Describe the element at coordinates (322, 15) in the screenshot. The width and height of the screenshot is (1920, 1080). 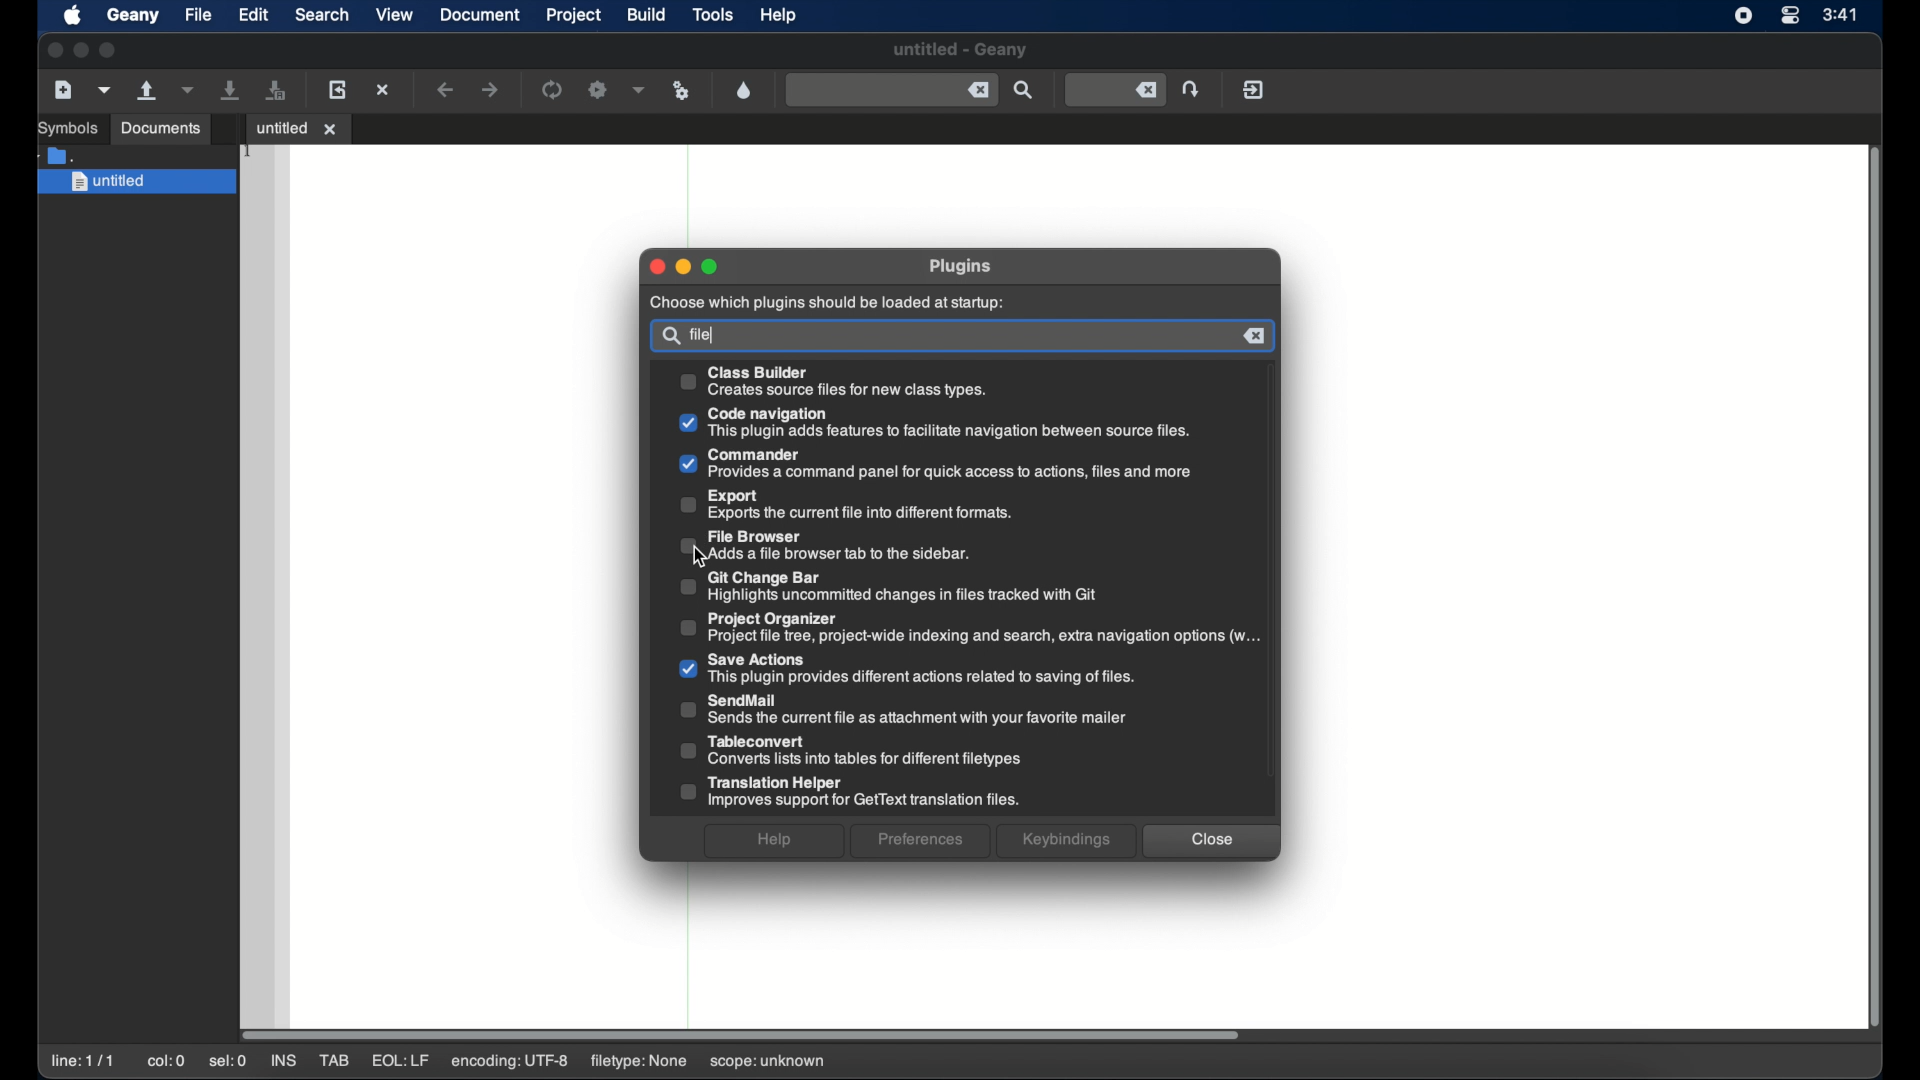
I see `search` at that location.